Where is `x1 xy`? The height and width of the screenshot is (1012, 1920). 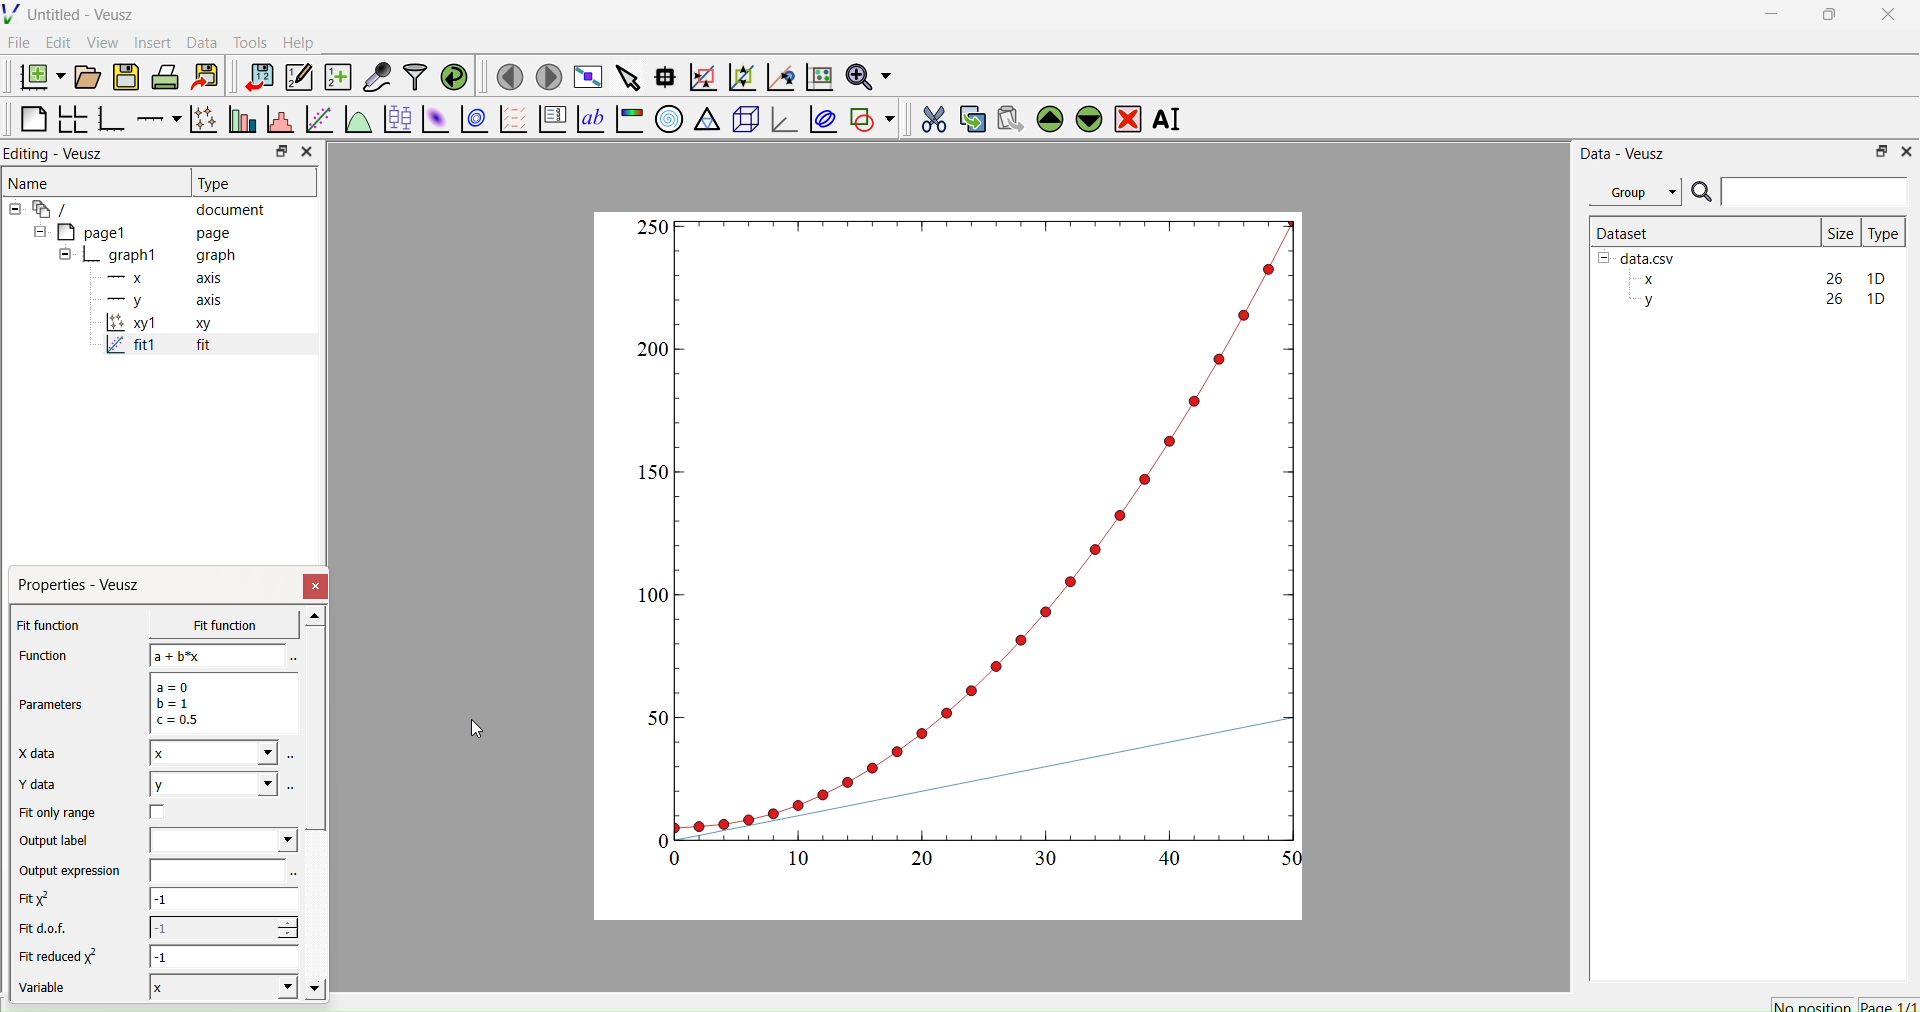
x1 xy is located at coordinates (158, 325).